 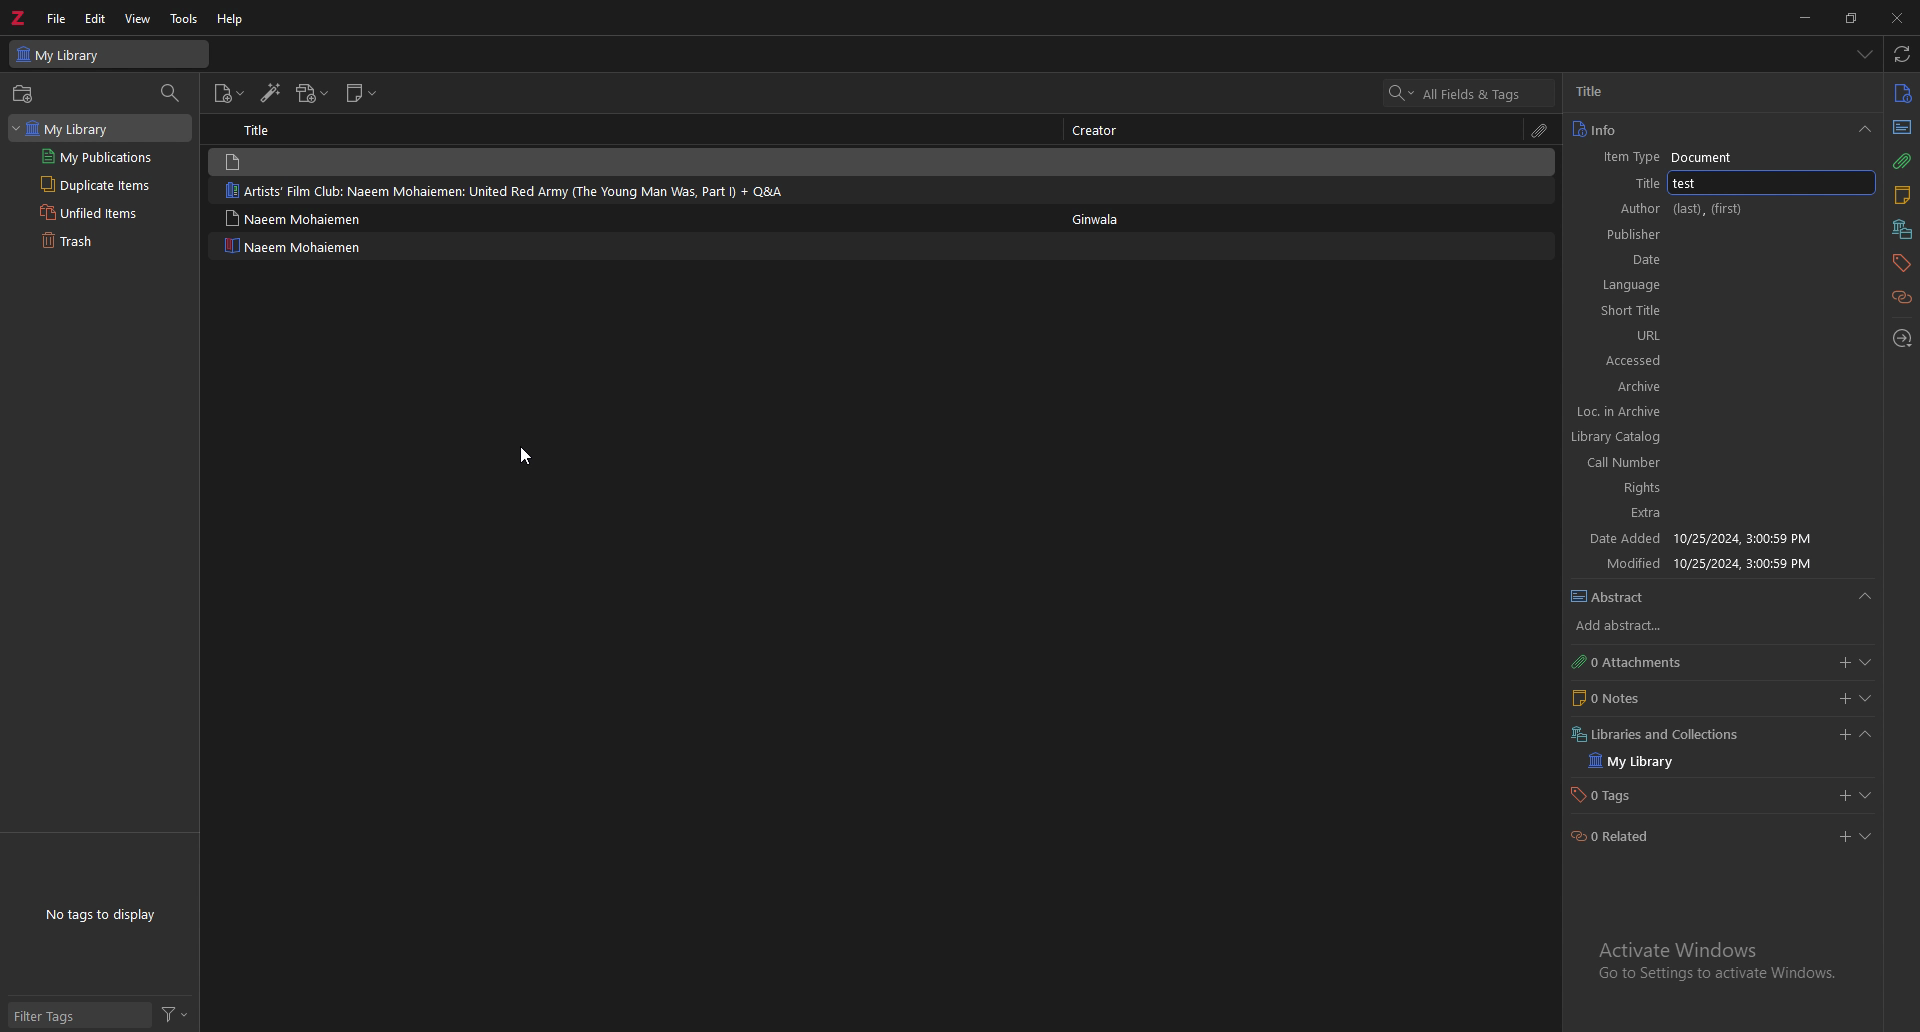 I want to click on notes, so click(x=1902, y=196).